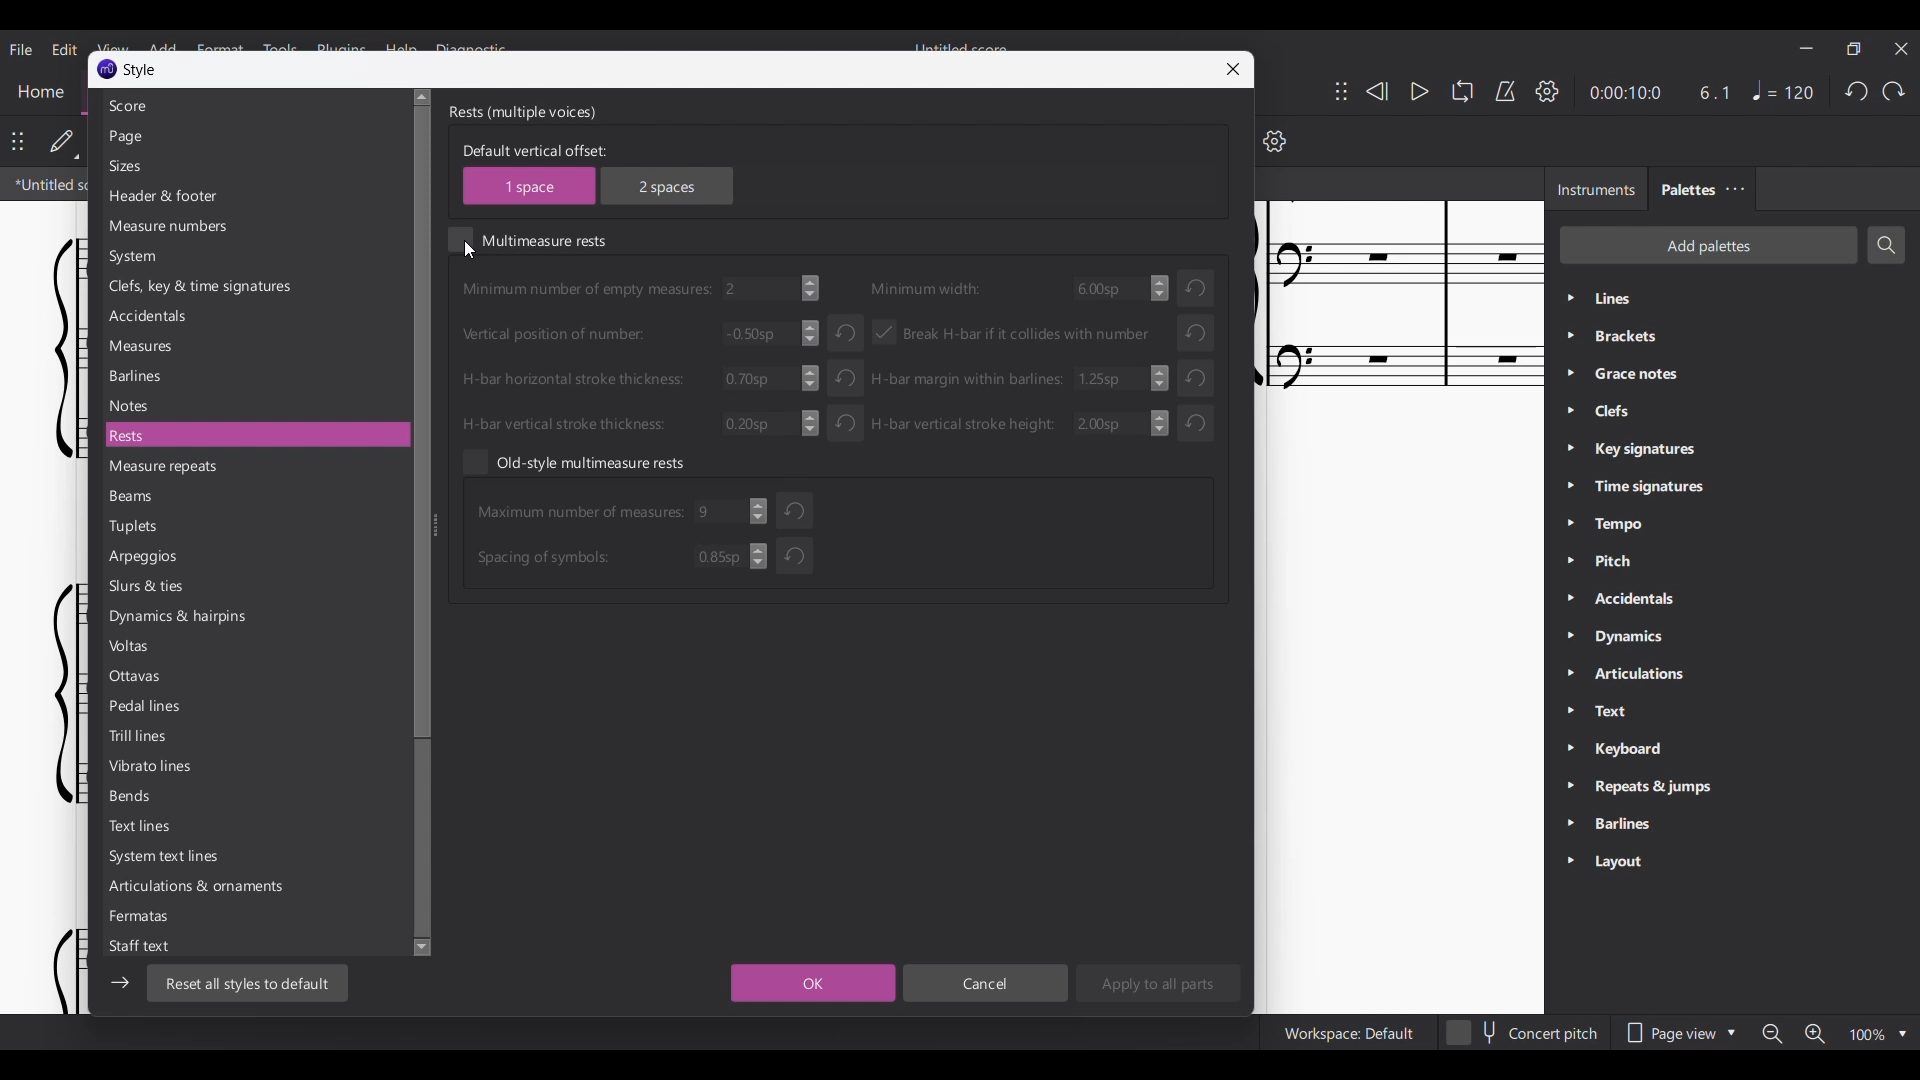 The image size is (1920, 1080). I want to click on Playback settings, so click(1548, 90).